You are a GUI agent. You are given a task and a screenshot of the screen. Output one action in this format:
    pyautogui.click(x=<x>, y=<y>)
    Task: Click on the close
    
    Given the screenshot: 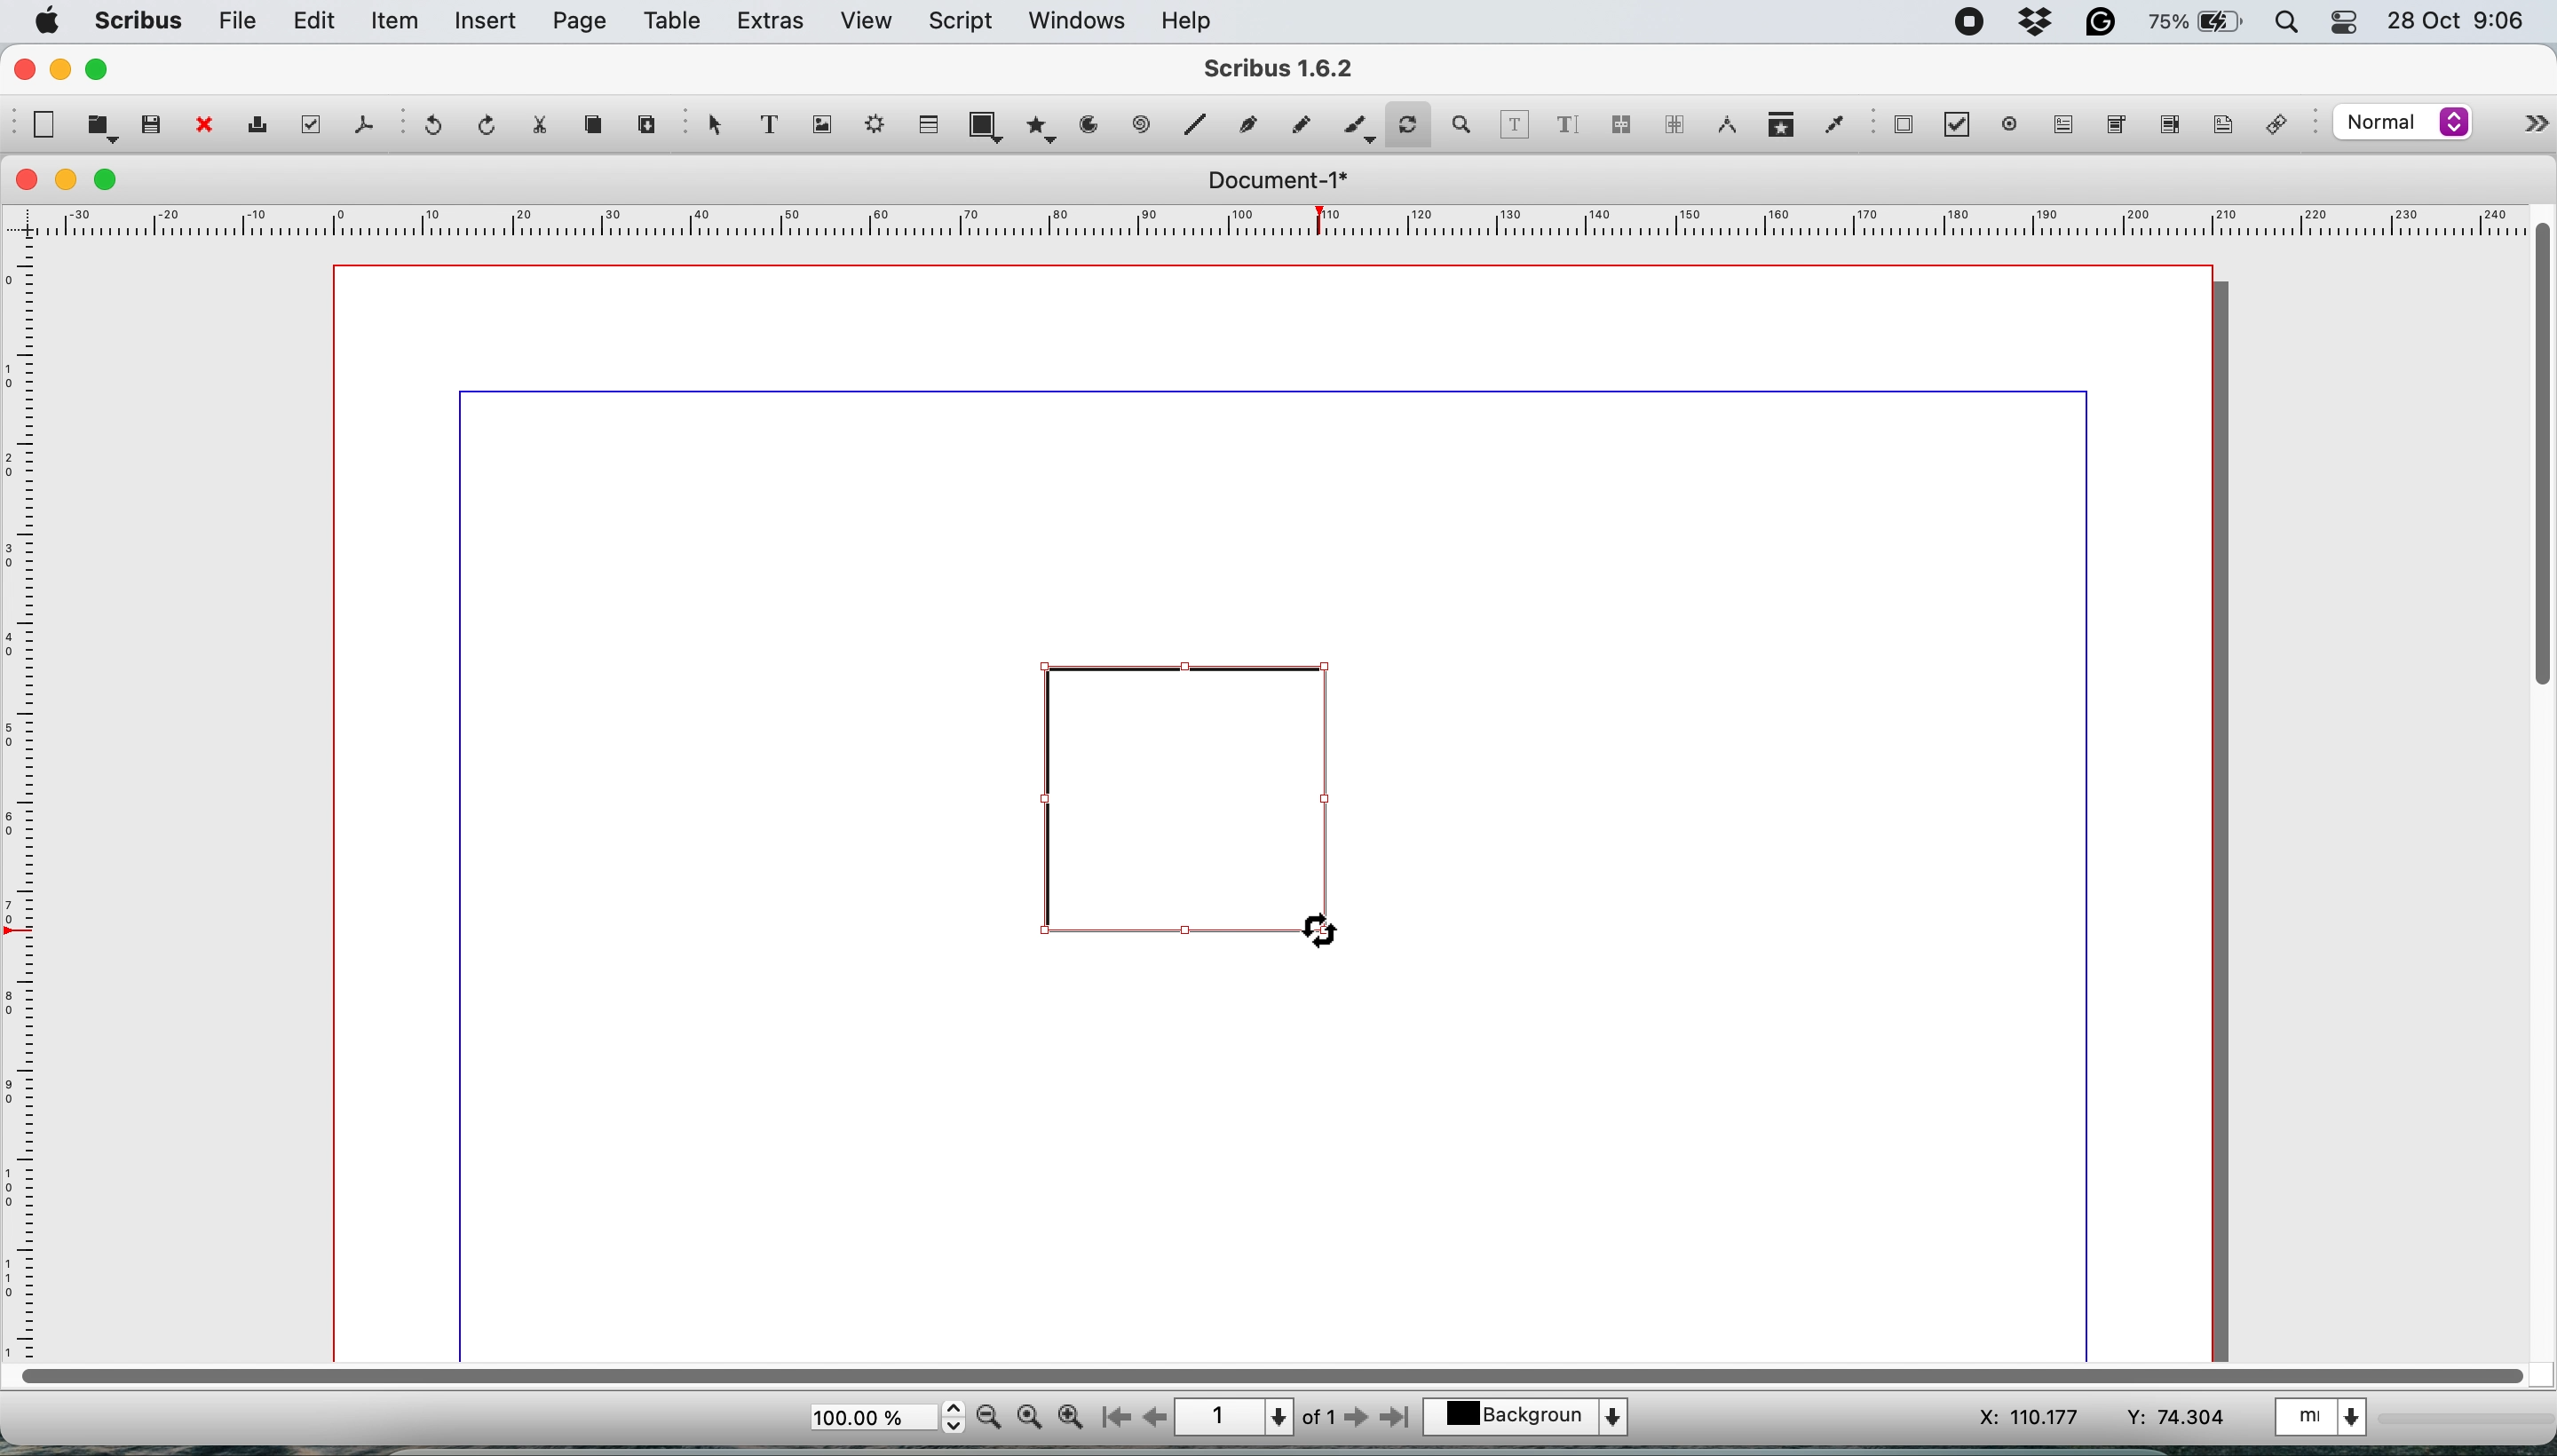 What is the action you would take?
    pyautogui.click(x=23, y=69)
    